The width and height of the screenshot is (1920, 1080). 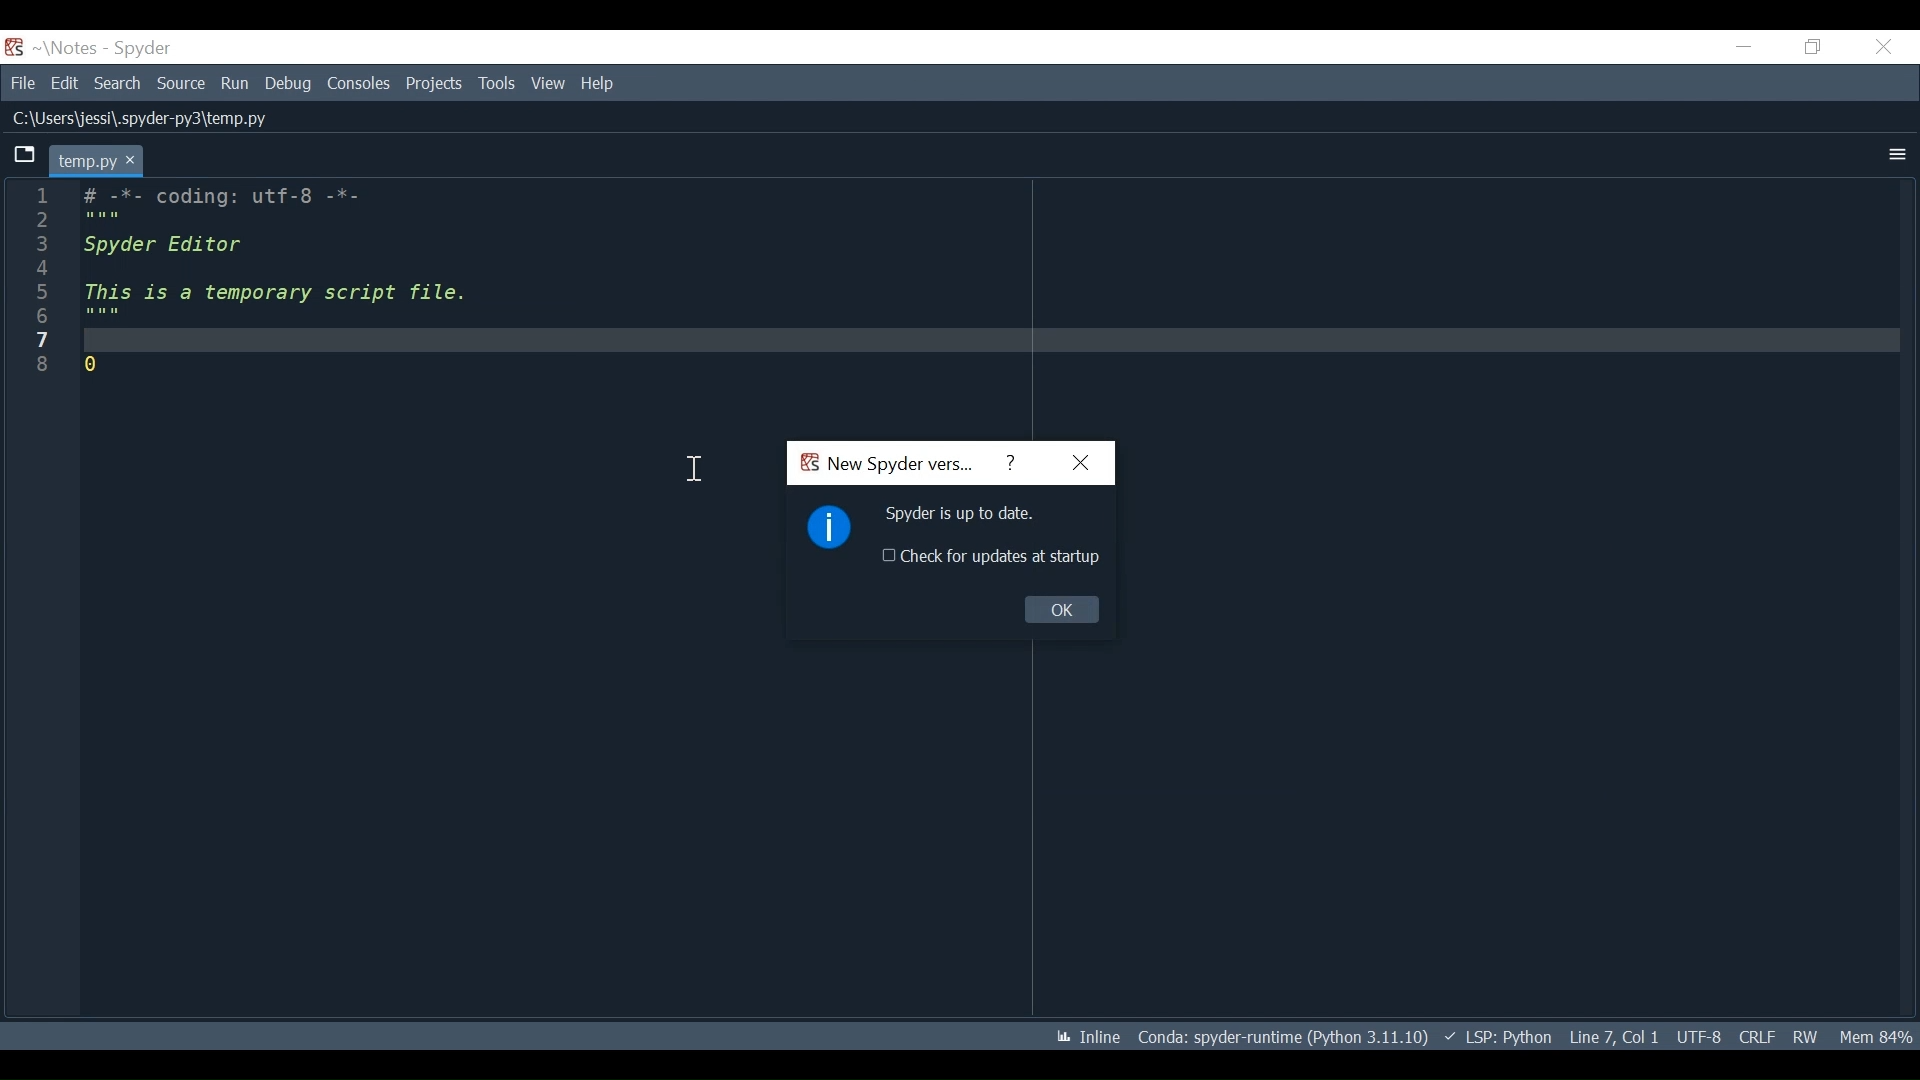 What do you see at coordinates (1812, 46) in the screenshot?
I see `Restore` at bounding box center [1812, 46].